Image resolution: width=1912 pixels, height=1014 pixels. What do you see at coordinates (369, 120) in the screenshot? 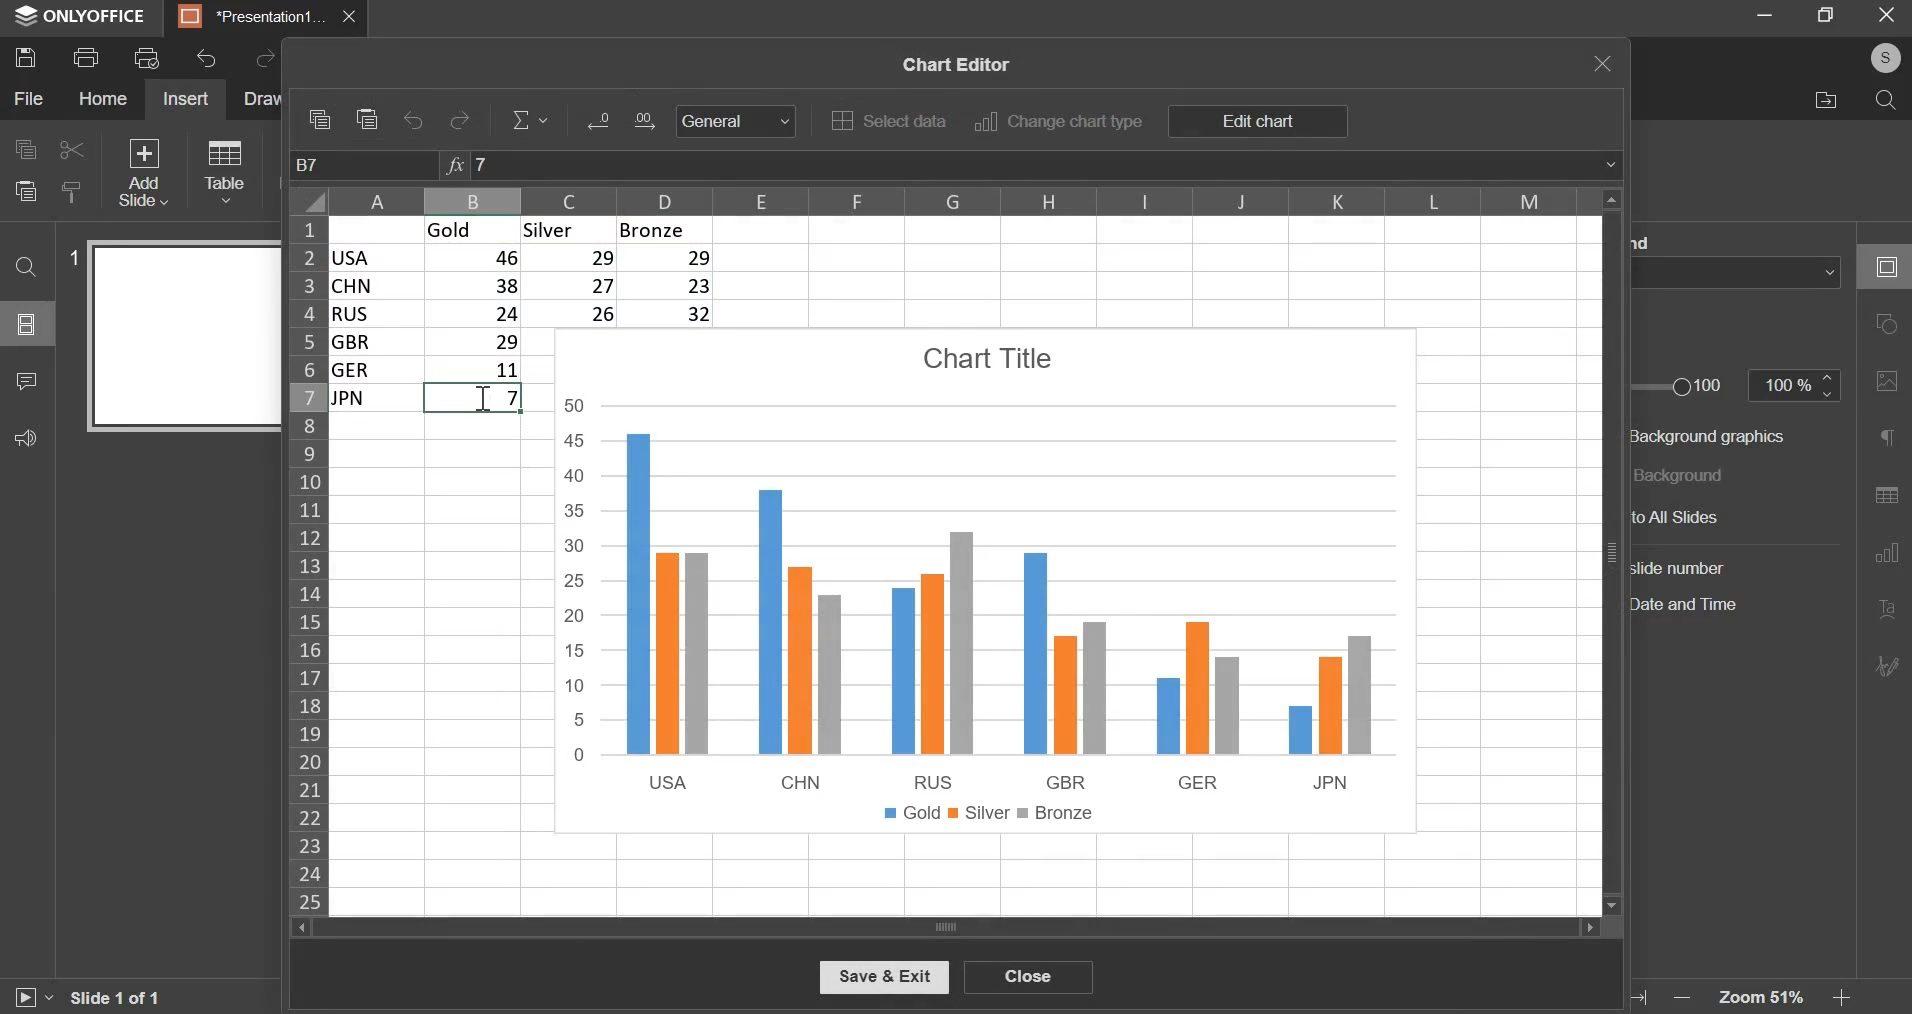
I see `paste` at bounding box center [369, 120].